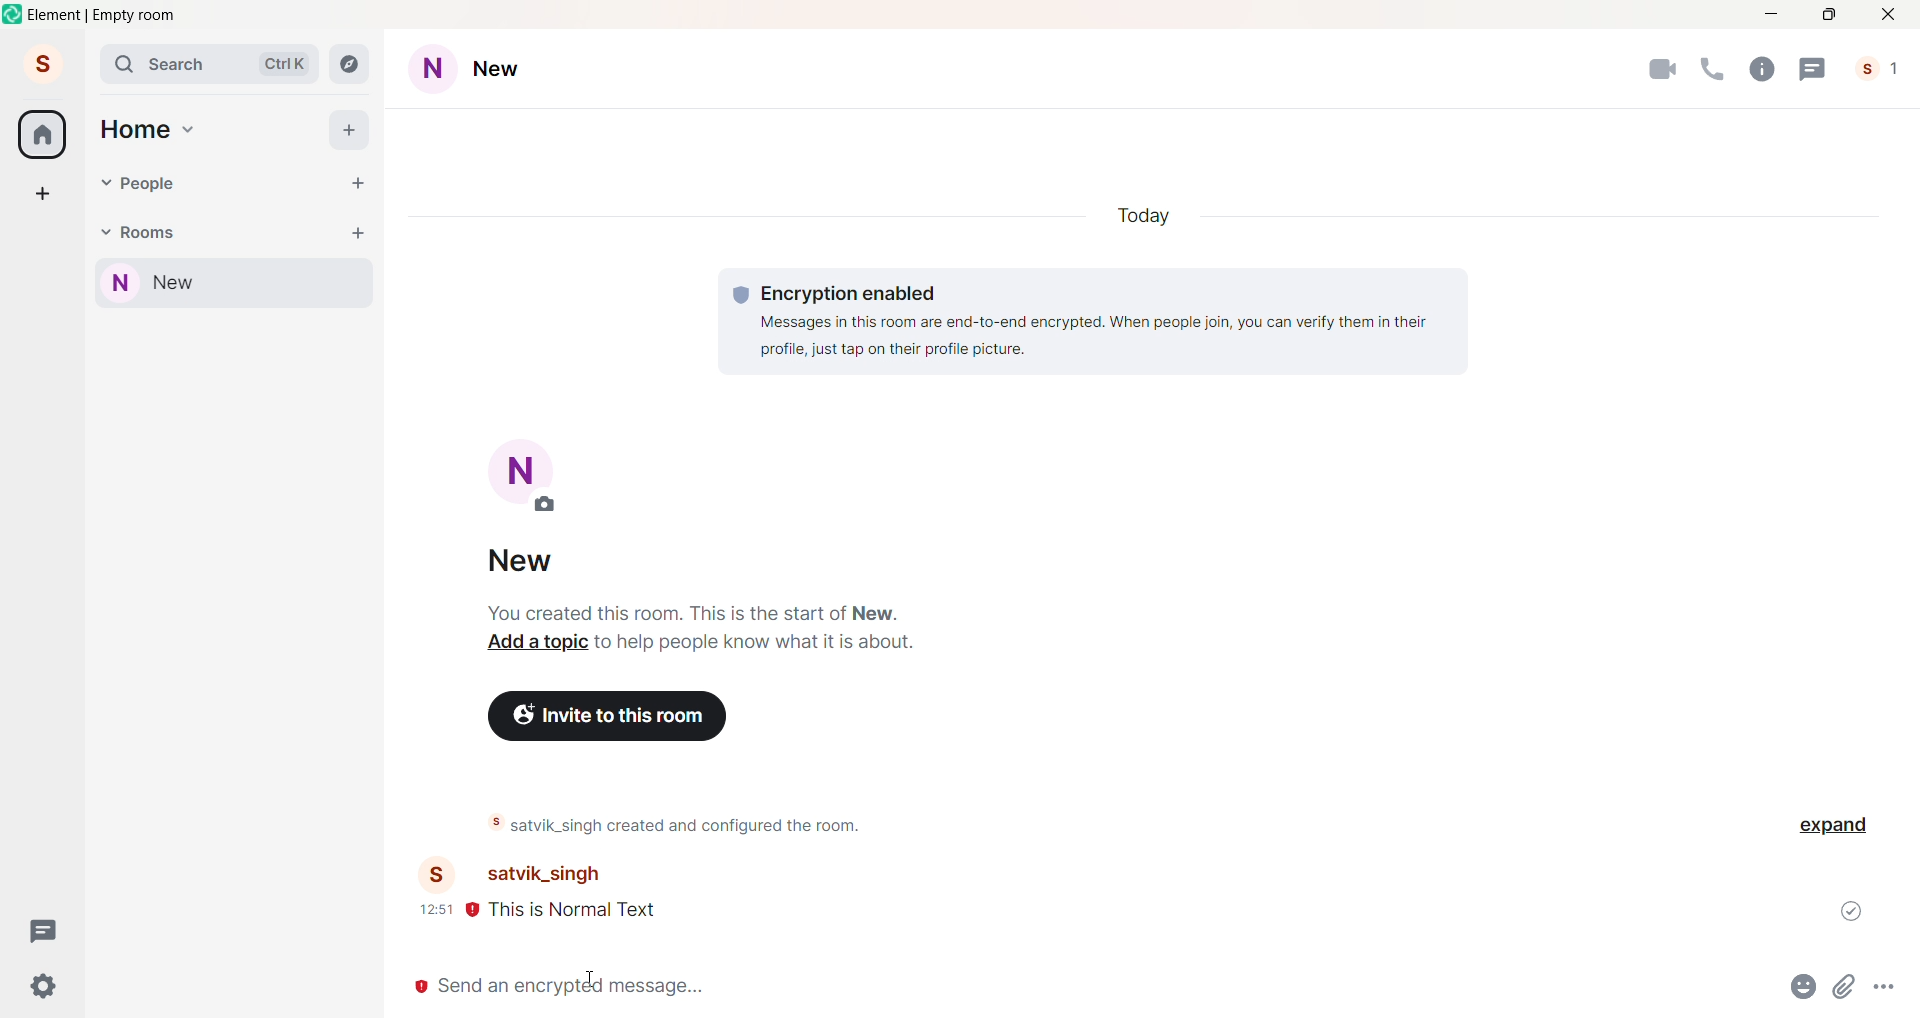 Image resolution: width=1920 pixels, height=1018 pixels. I want to click on 12:51, so click(435, 909).